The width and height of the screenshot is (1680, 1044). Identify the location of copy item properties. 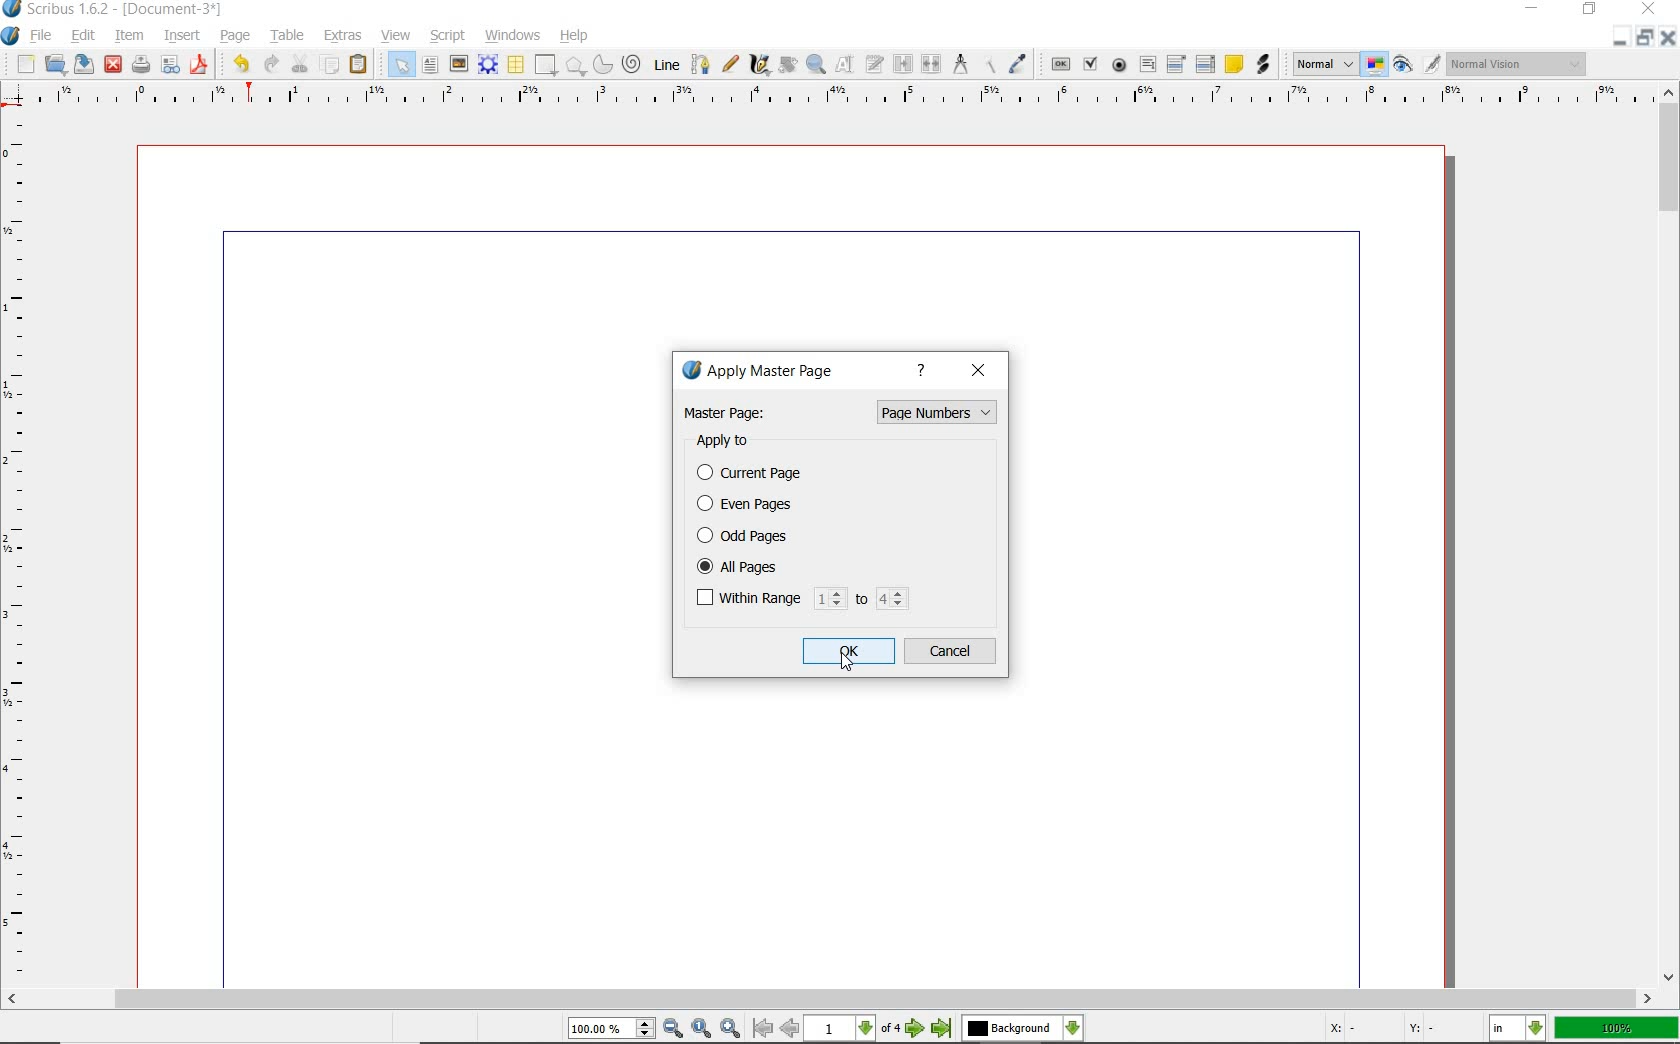
(988, 65).